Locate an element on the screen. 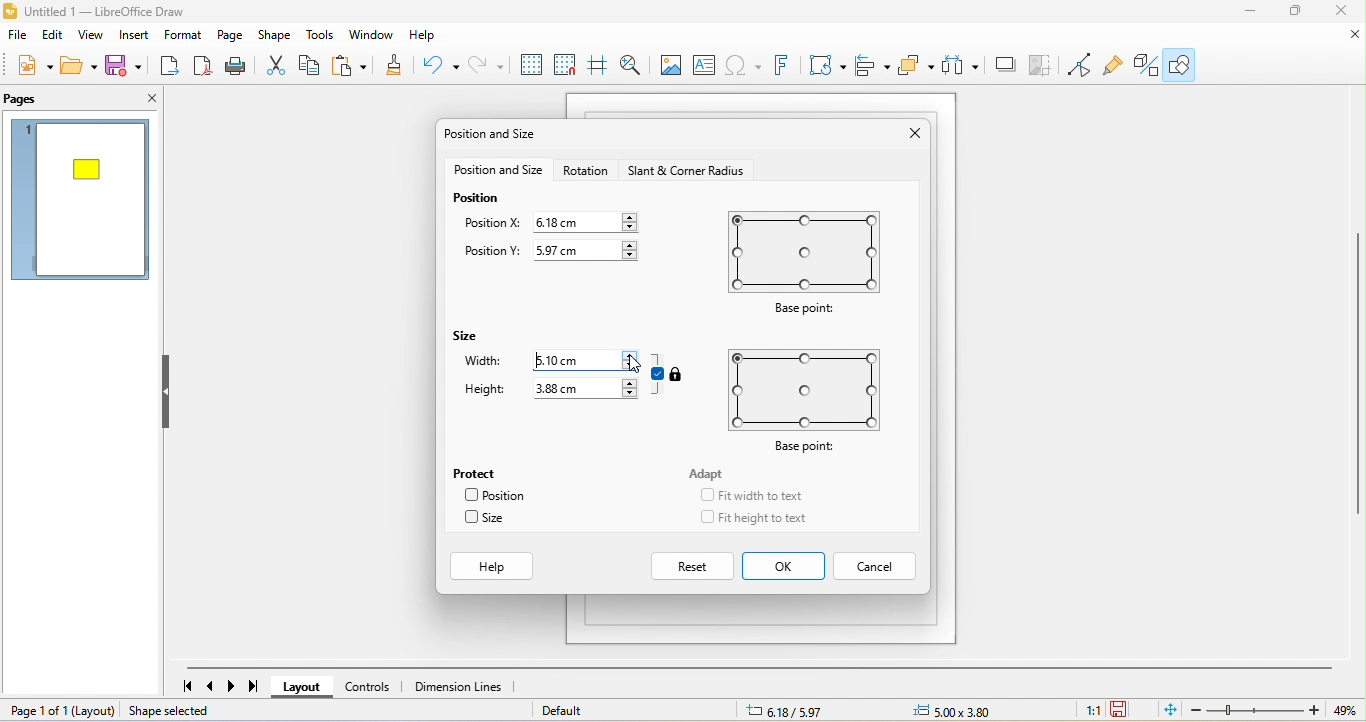 The image size is (1366, 722). shadow is located at coordinates (1006, 64).